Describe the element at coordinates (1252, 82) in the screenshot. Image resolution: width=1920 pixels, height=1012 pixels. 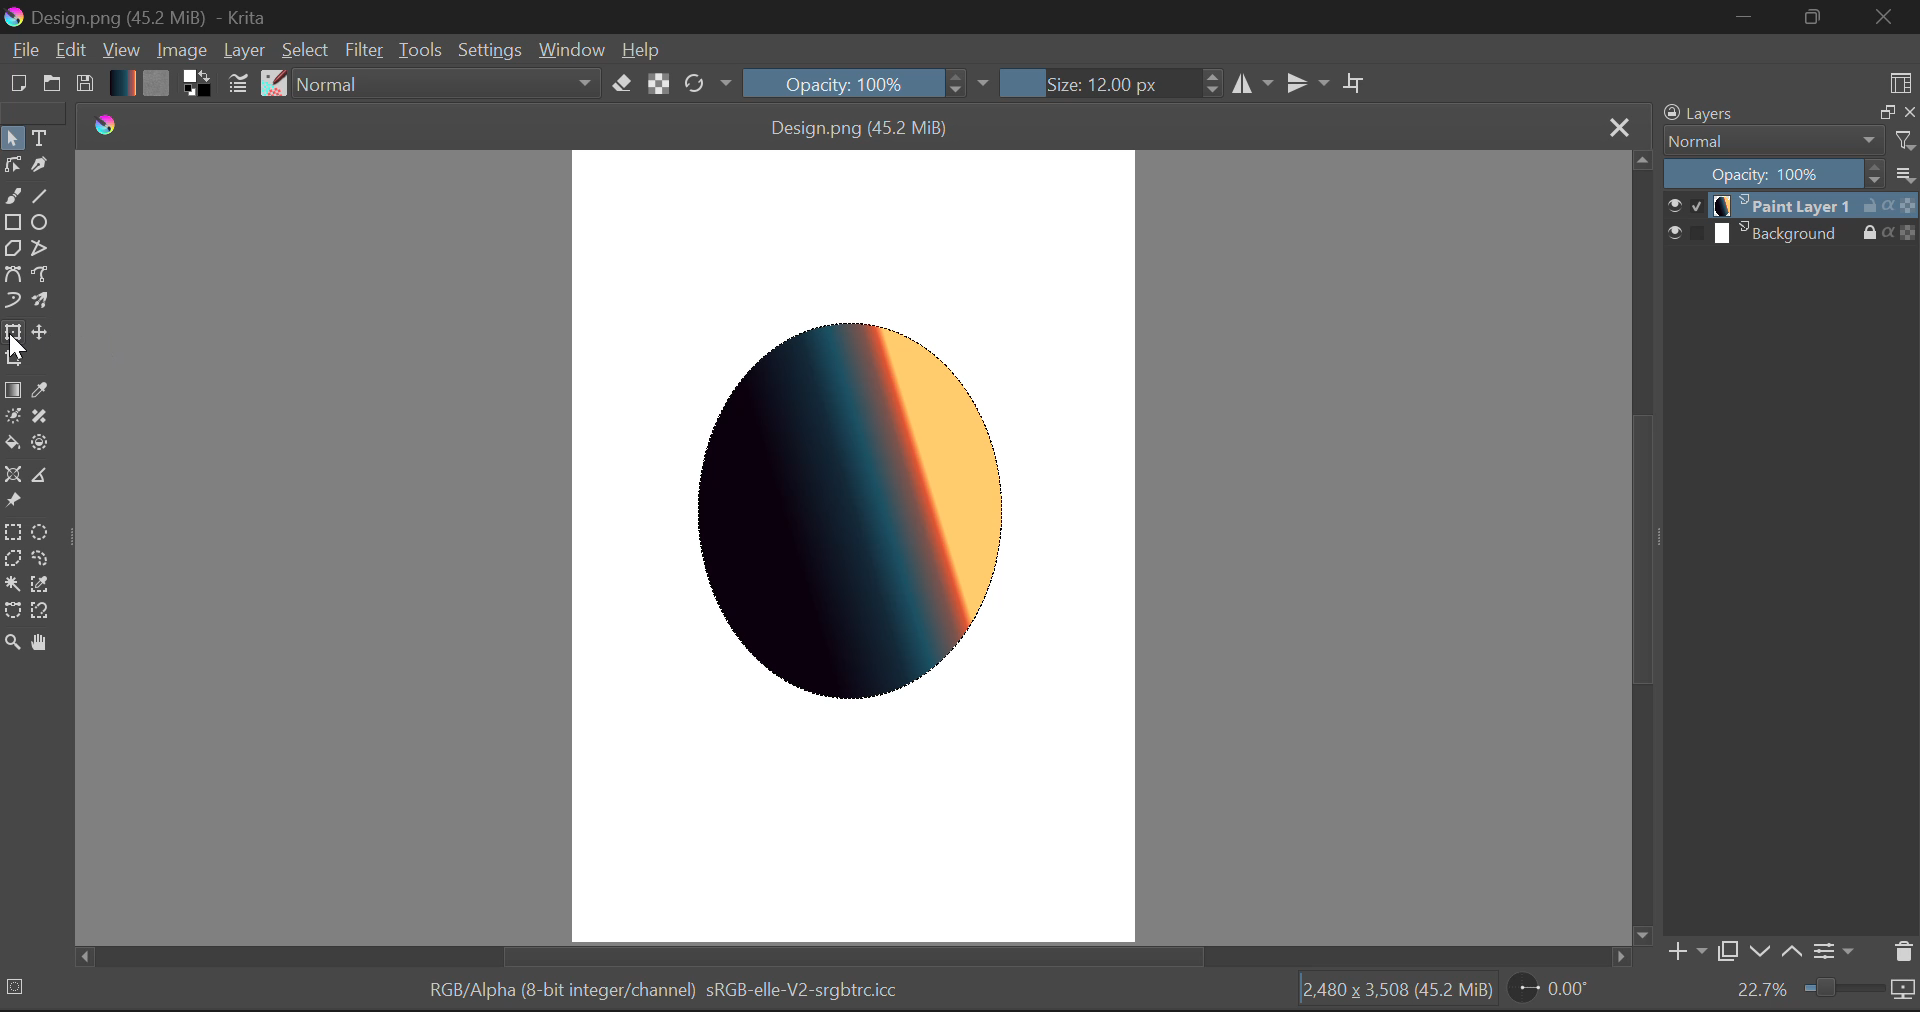
I see `Vertical Mirror Flip` at that location.